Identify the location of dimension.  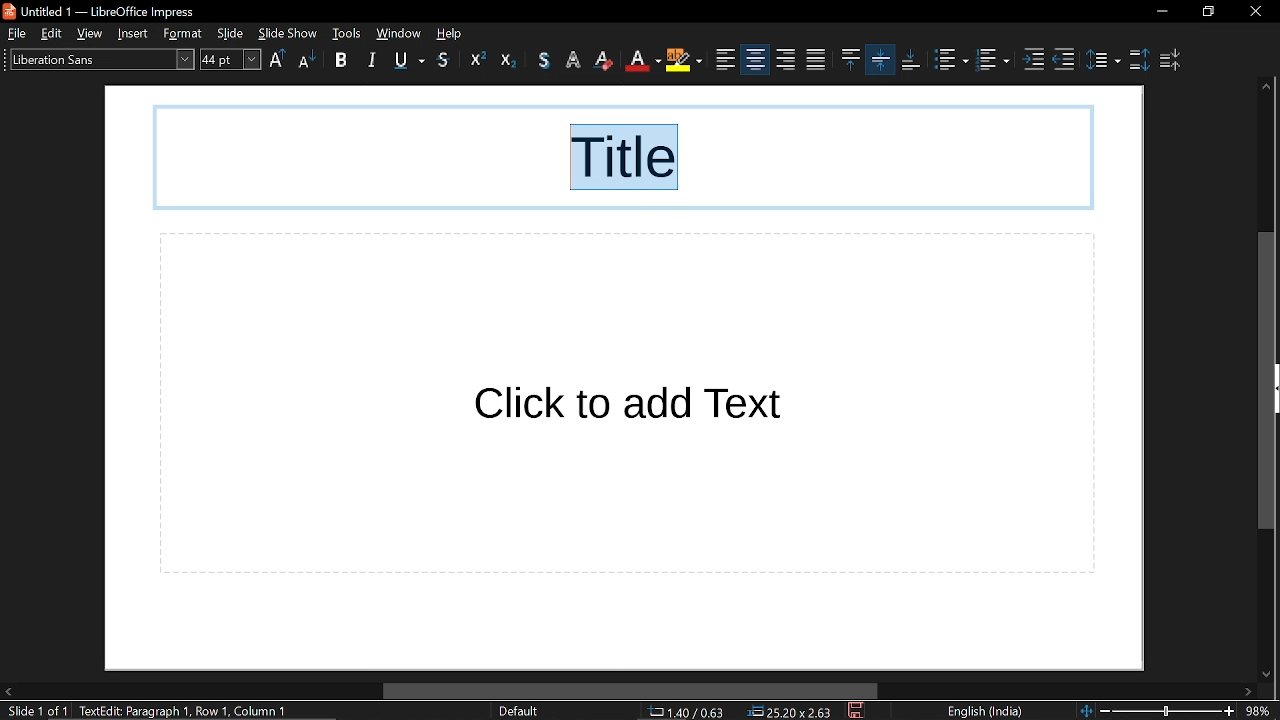
(791, 712).